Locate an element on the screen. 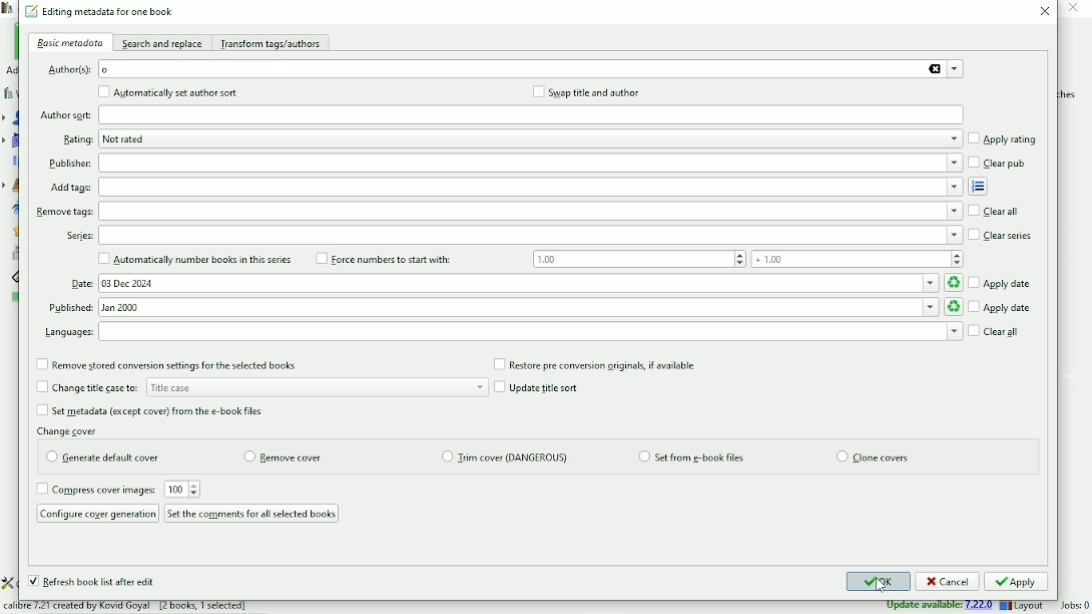 Image resolution: width=1092 pixels, height=614 pixels. Published is located at coordinates (69, 308).